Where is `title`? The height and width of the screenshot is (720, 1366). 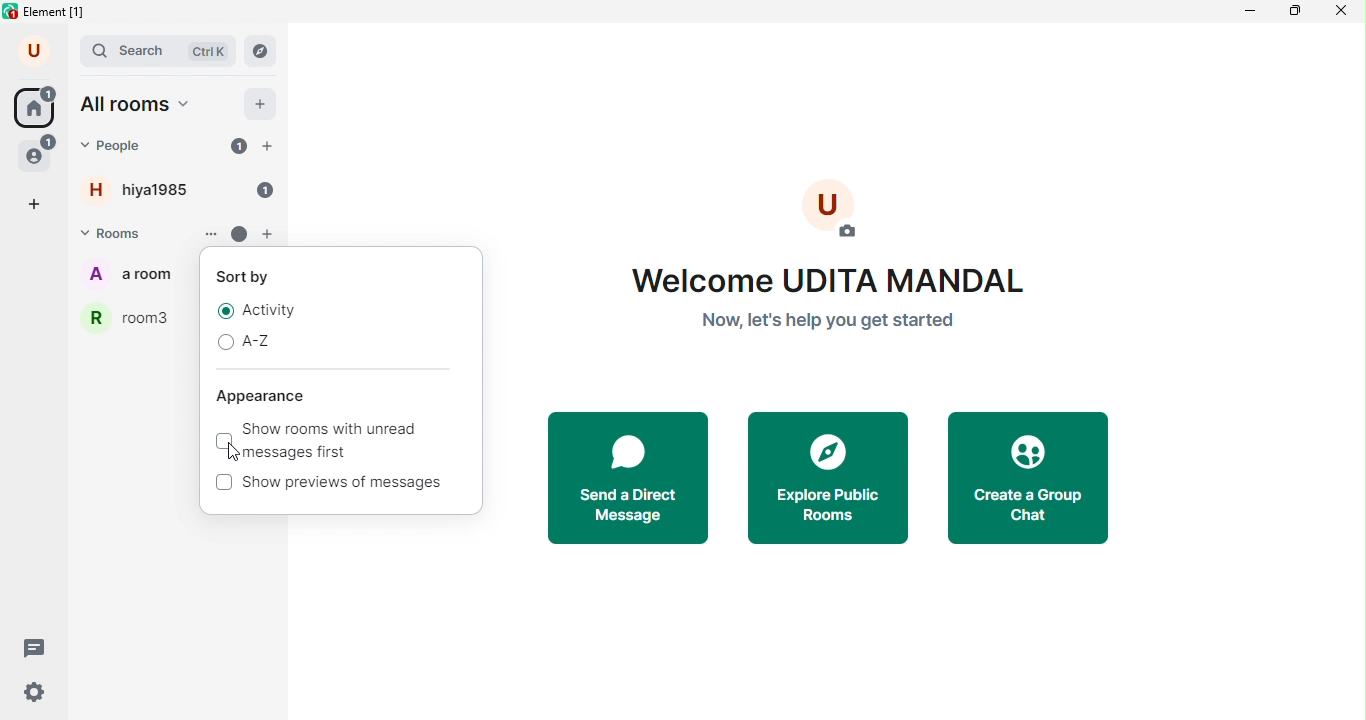
title is located at coordinates (52, 12).